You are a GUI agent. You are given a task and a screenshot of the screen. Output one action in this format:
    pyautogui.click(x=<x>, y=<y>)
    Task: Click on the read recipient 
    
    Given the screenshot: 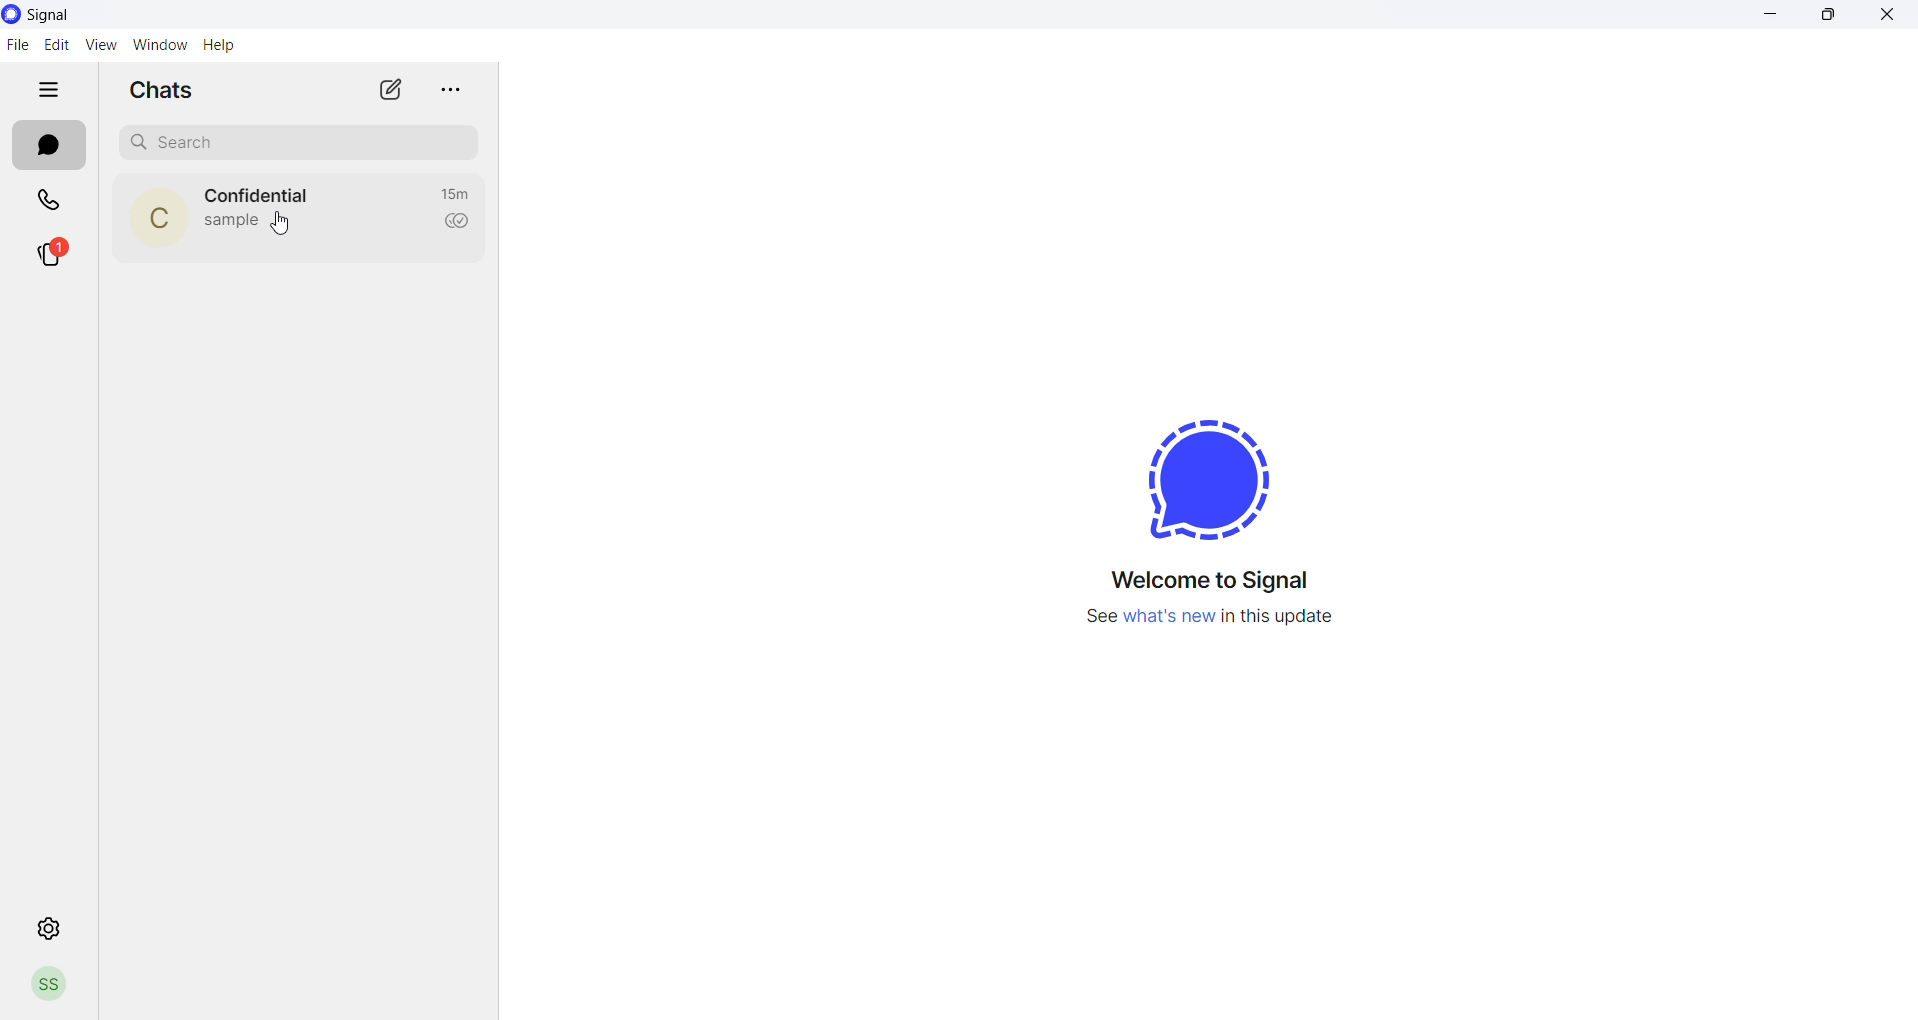 What is the action you would take?
    pyautogui.click(x=459, y=222)
    